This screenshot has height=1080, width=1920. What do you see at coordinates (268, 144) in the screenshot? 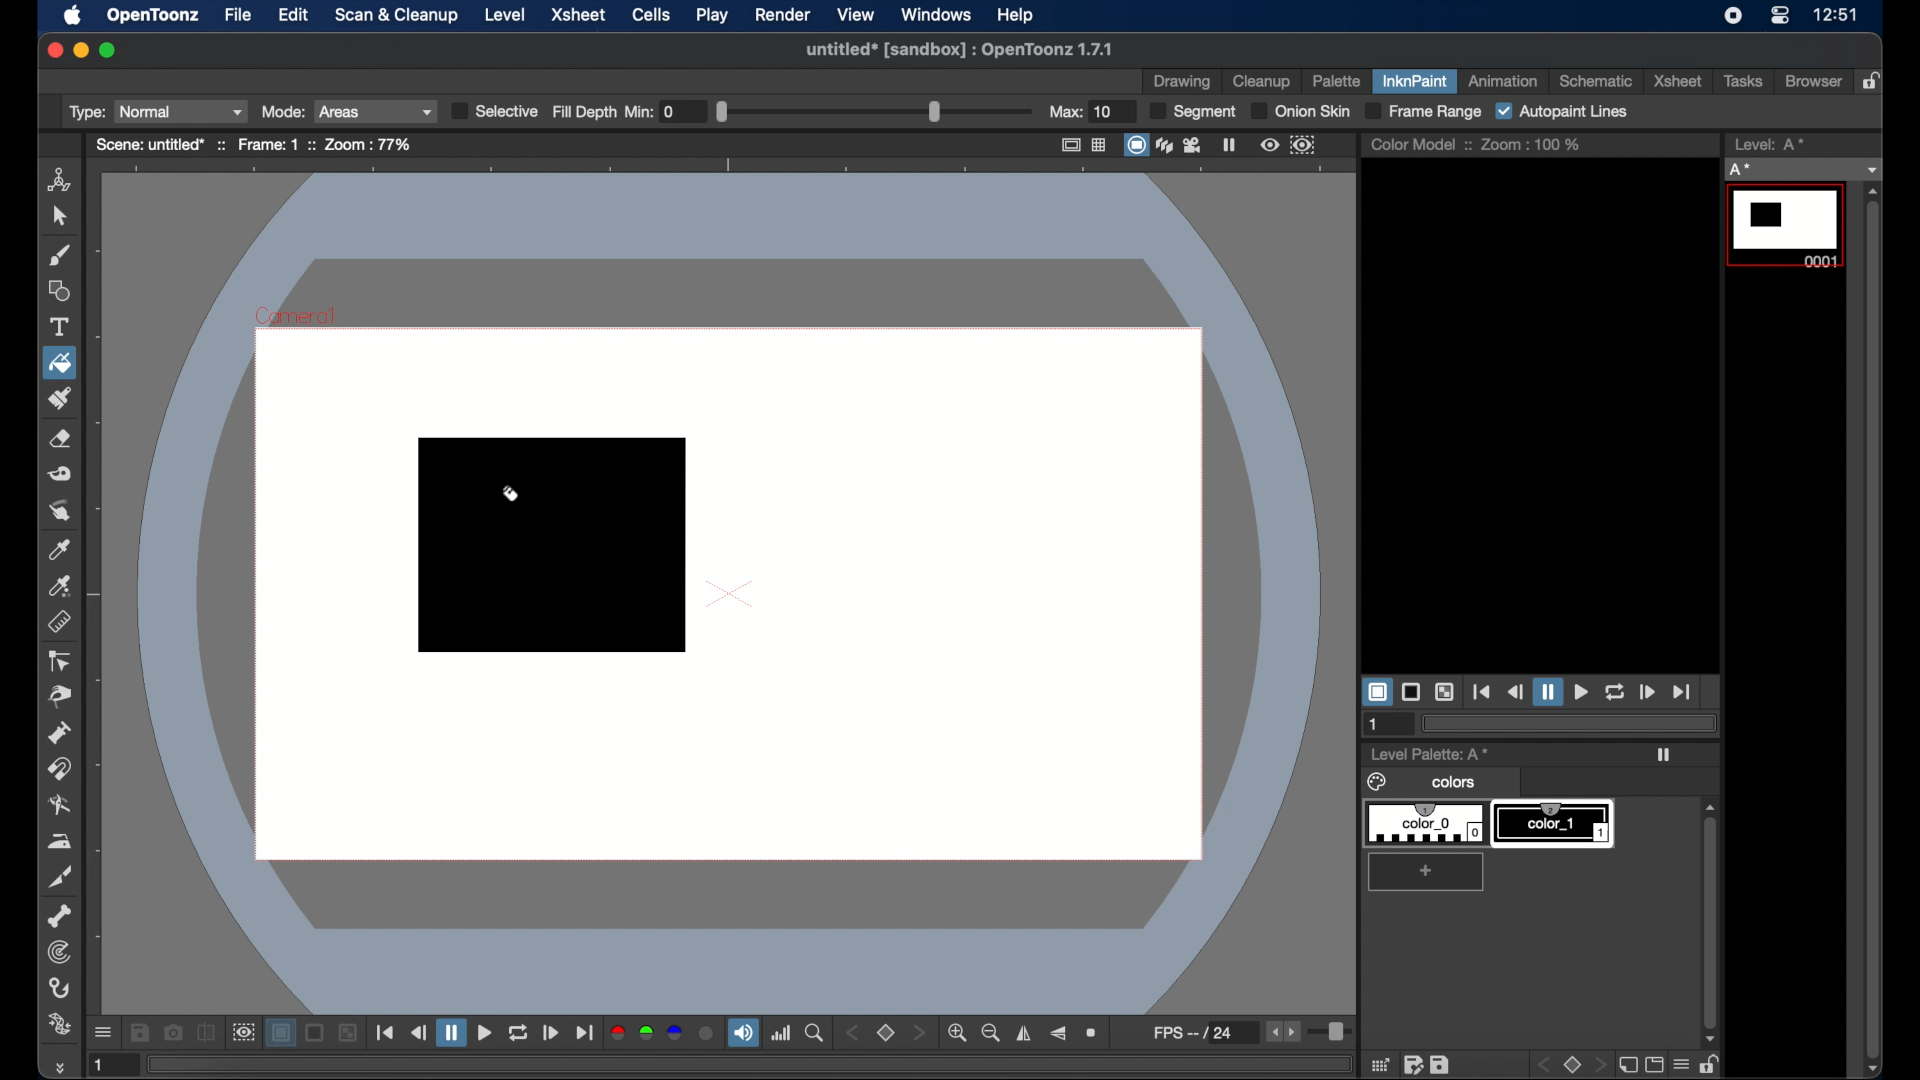
I see `frame: 1` at bounding box center [268, 144].